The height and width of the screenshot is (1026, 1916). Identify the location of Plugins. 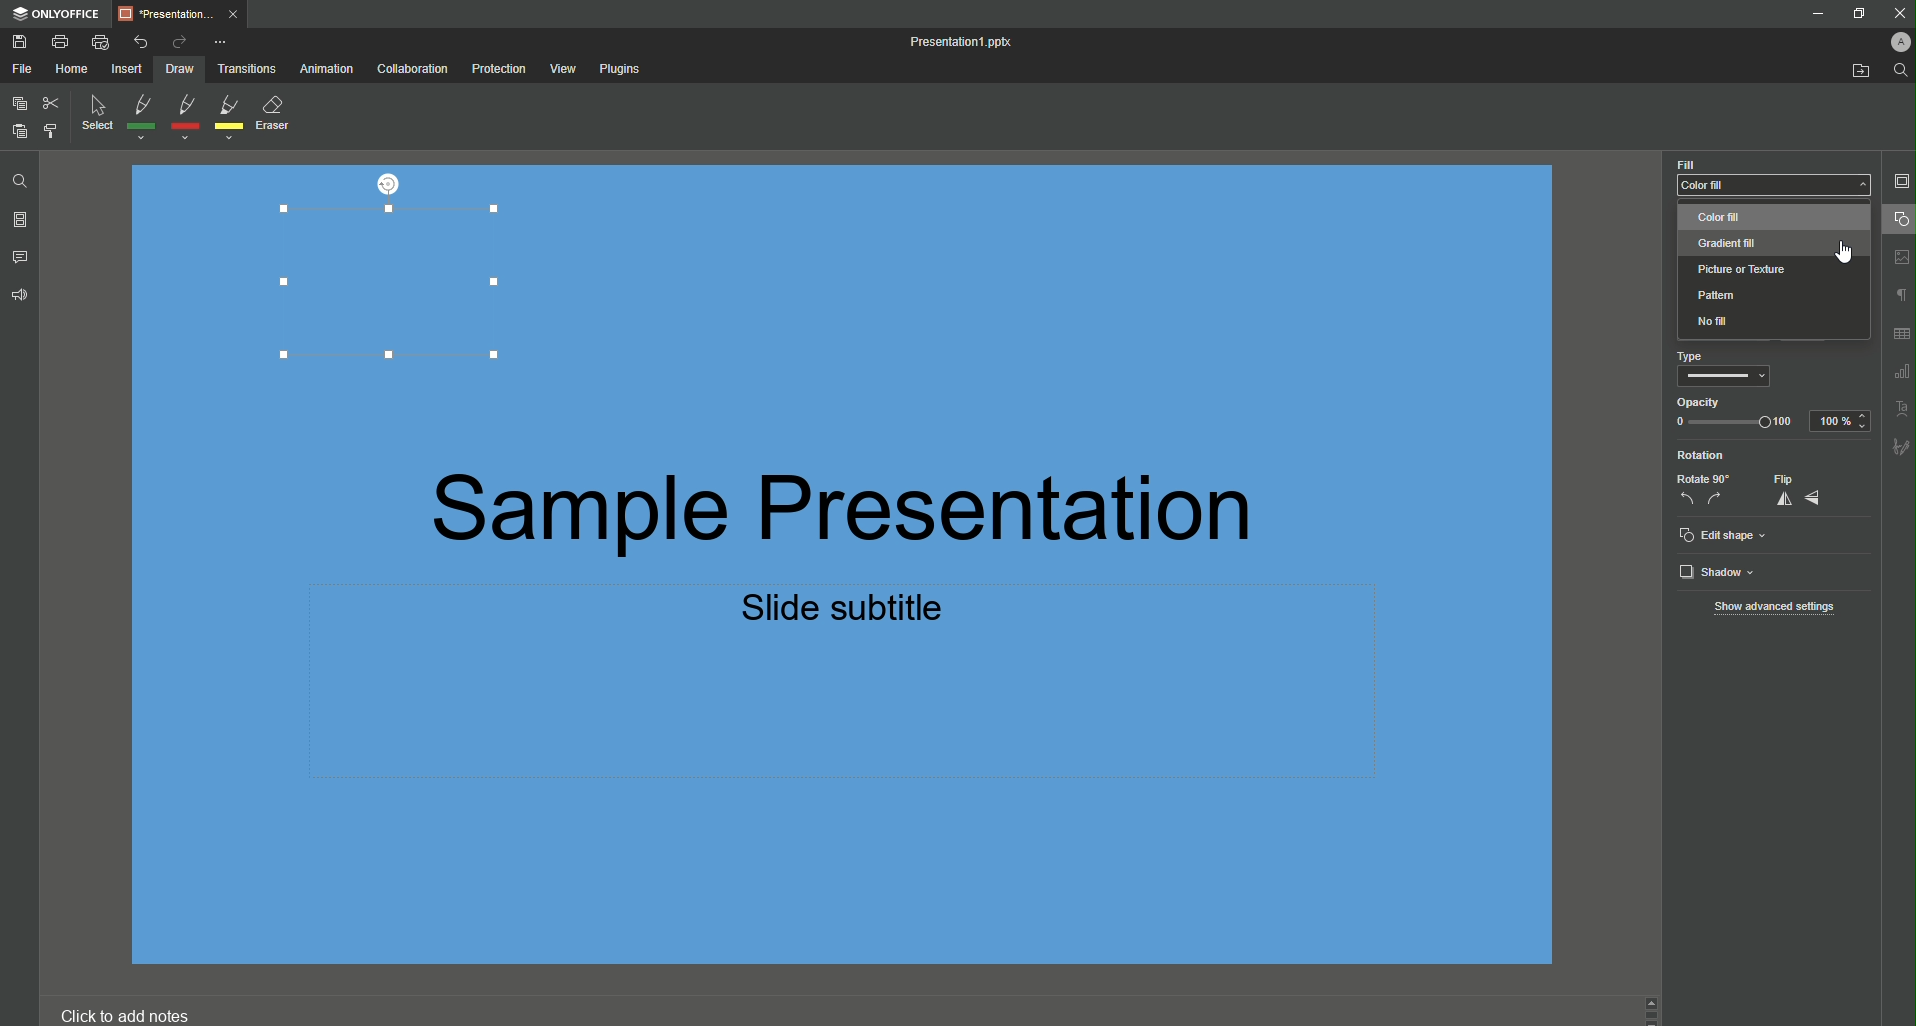
(624, 70).